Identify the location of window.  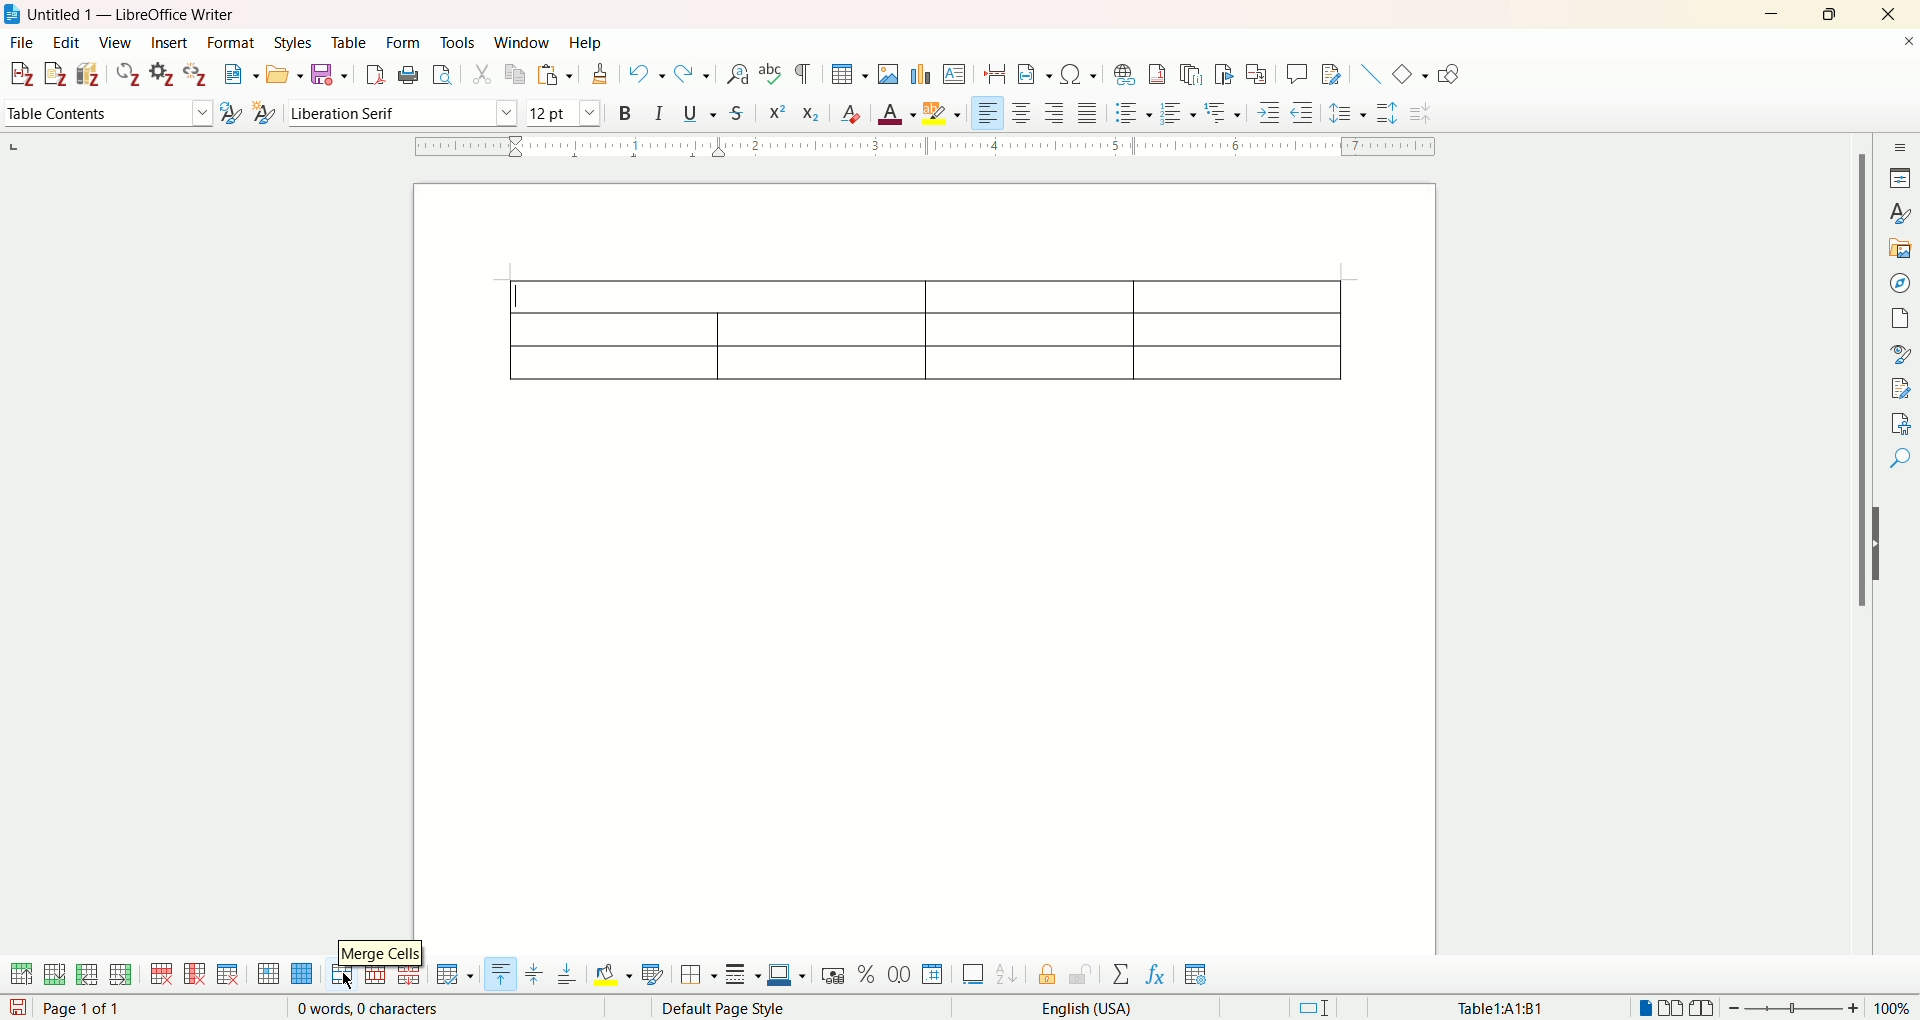
(522, 44).